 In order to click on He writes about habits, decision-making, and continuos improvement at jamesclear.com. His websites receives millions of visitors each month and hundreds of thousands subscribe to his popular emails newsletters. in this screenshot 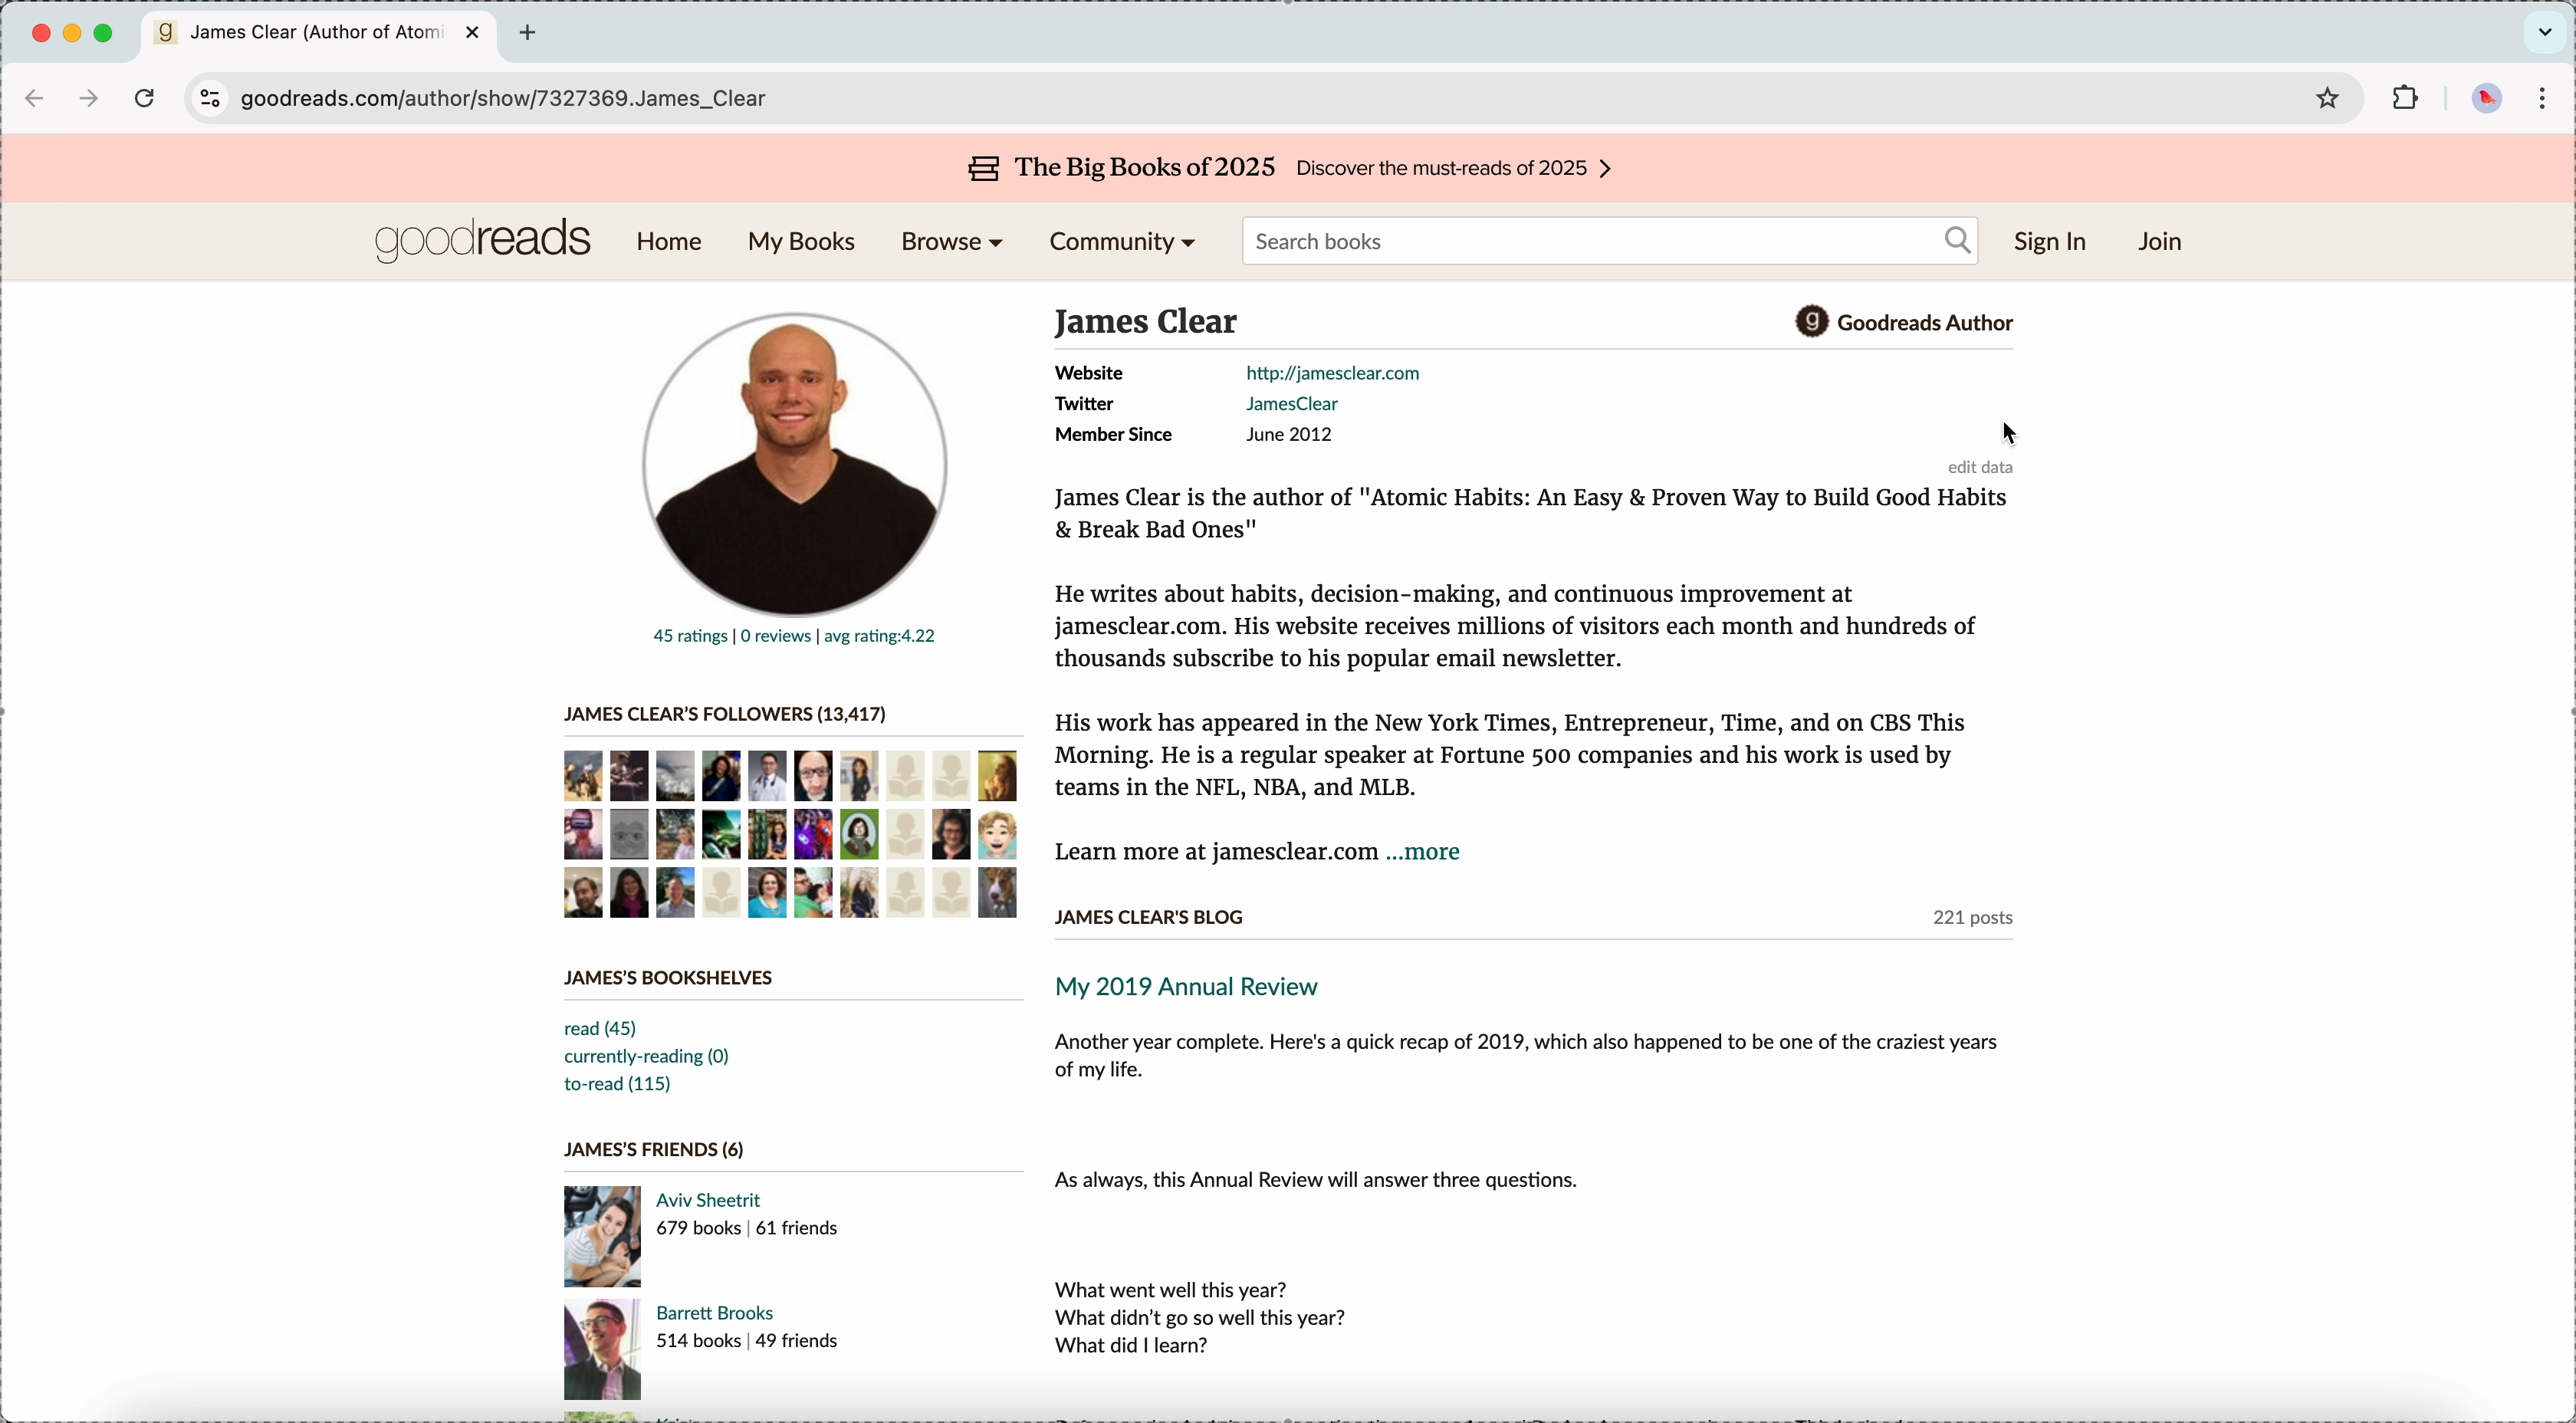, I will do `click(1517, 625)`.